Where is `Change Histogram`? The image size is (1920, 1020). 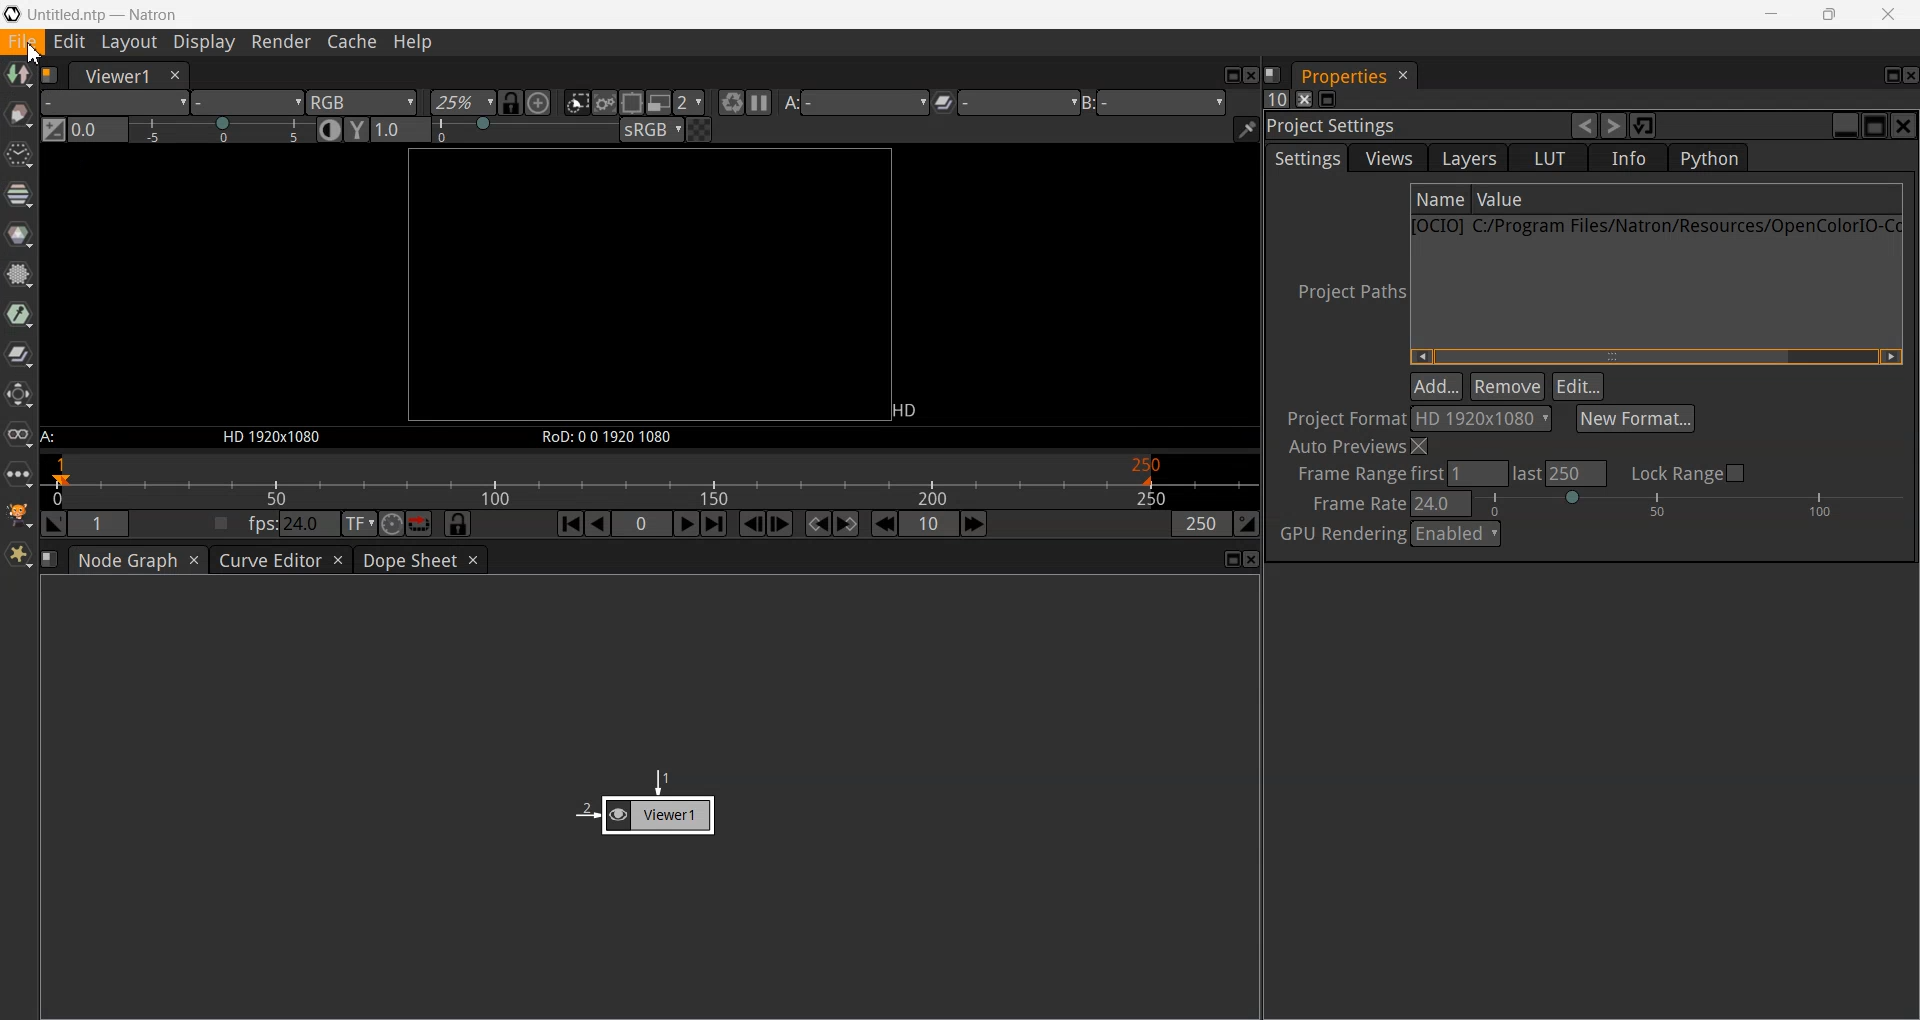 Change Histogram is located at coordinates (54, 130).